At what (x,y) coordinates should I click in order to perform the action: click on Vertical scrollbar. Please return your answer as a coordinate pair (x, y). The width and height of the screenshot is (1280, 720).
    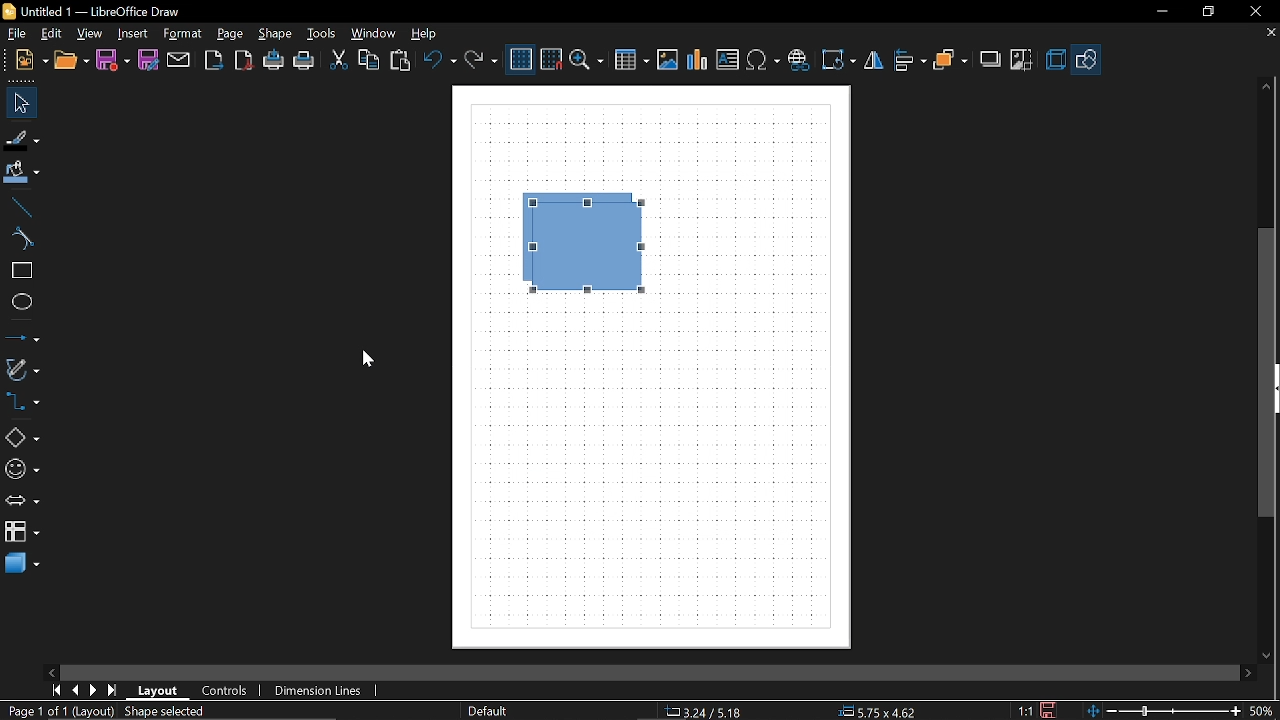
    Looking at the image, I should click on (1267, 372).